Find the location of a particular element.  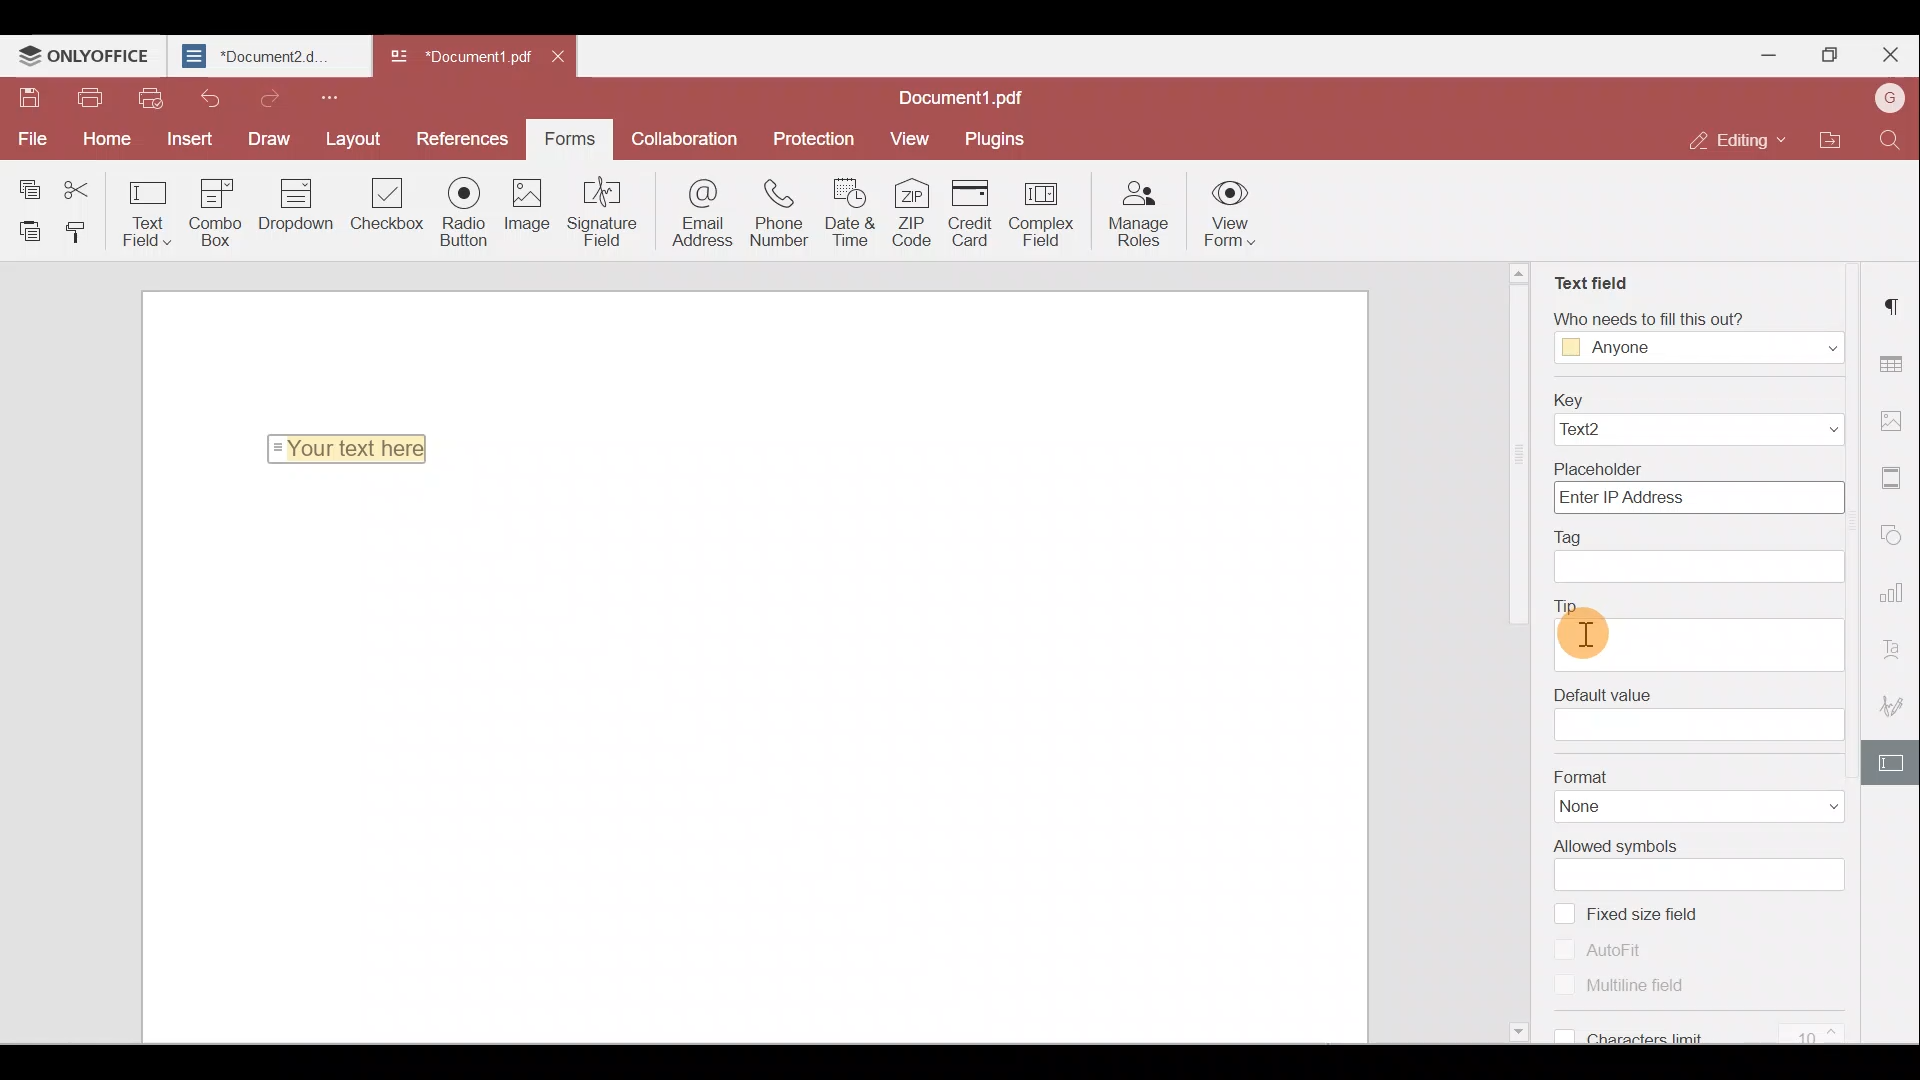

ZIP Code is located at coordinates (910, 216).